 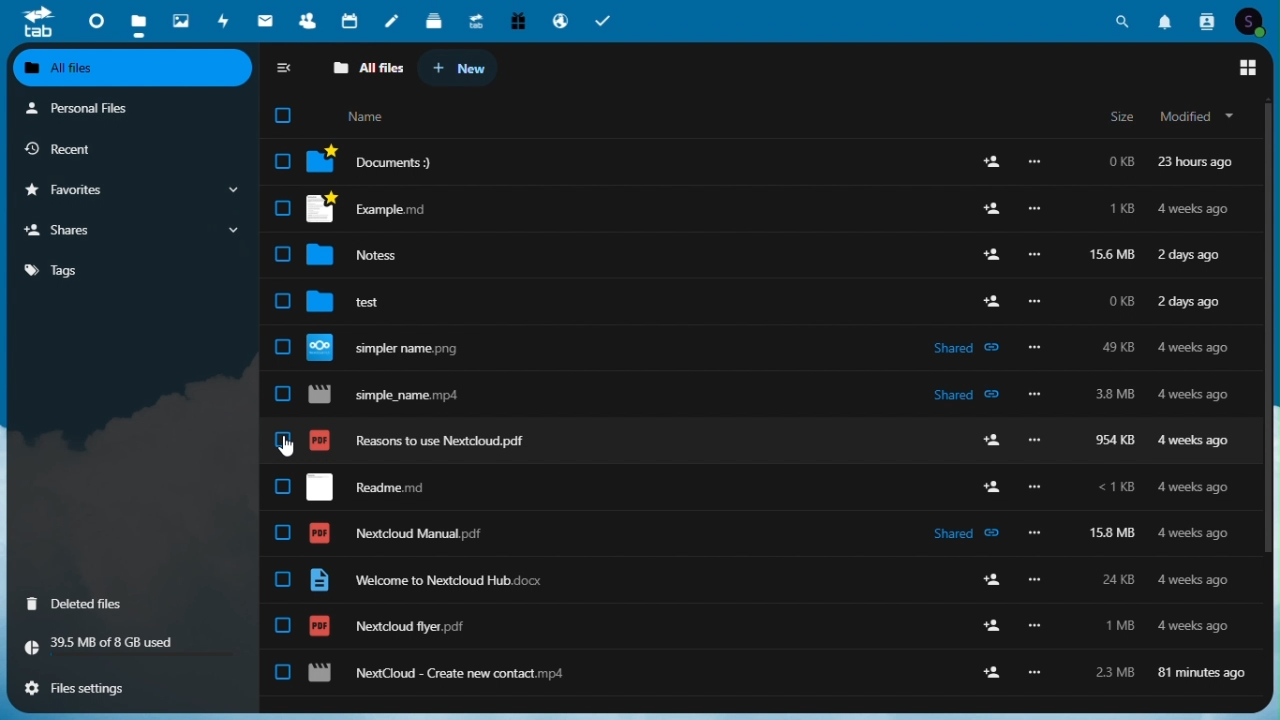 What do you see at coordinates (1121, 164) in the screenshot?
I see `0kb` at bounding box center [1121, 164].